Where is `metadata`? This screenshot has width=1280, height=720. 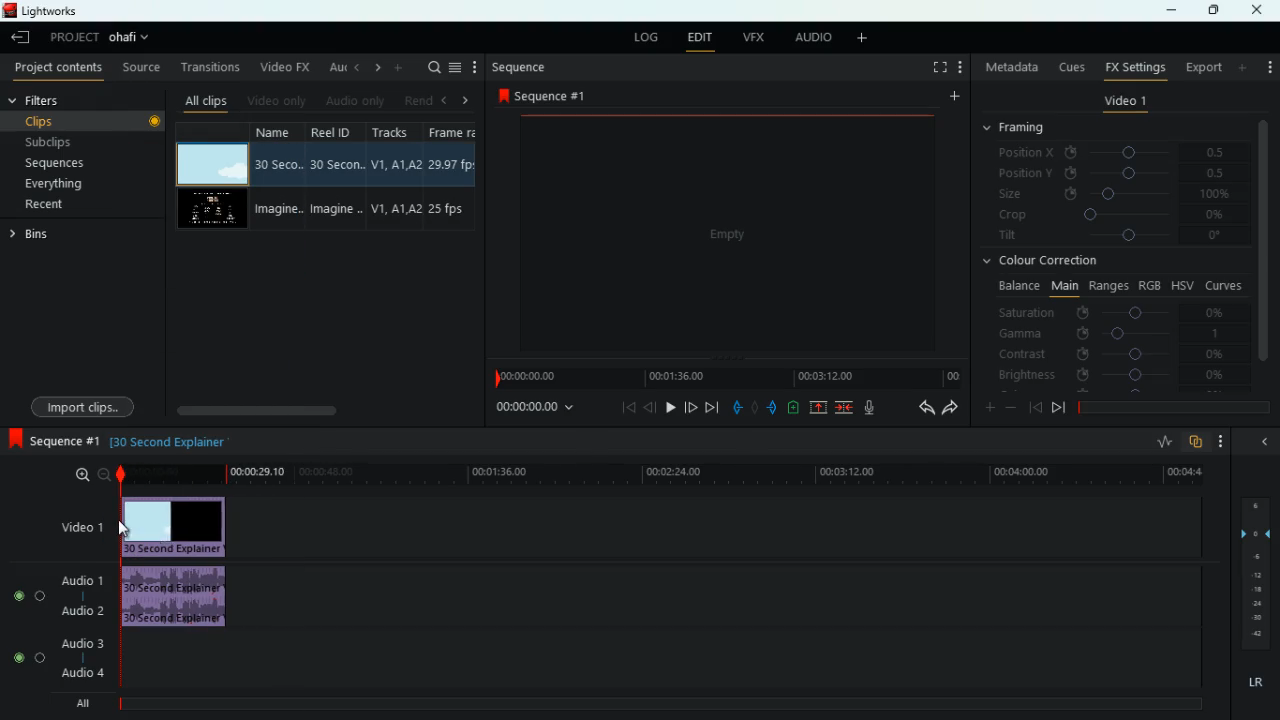 metadata is located at coordinates (1009, 69).